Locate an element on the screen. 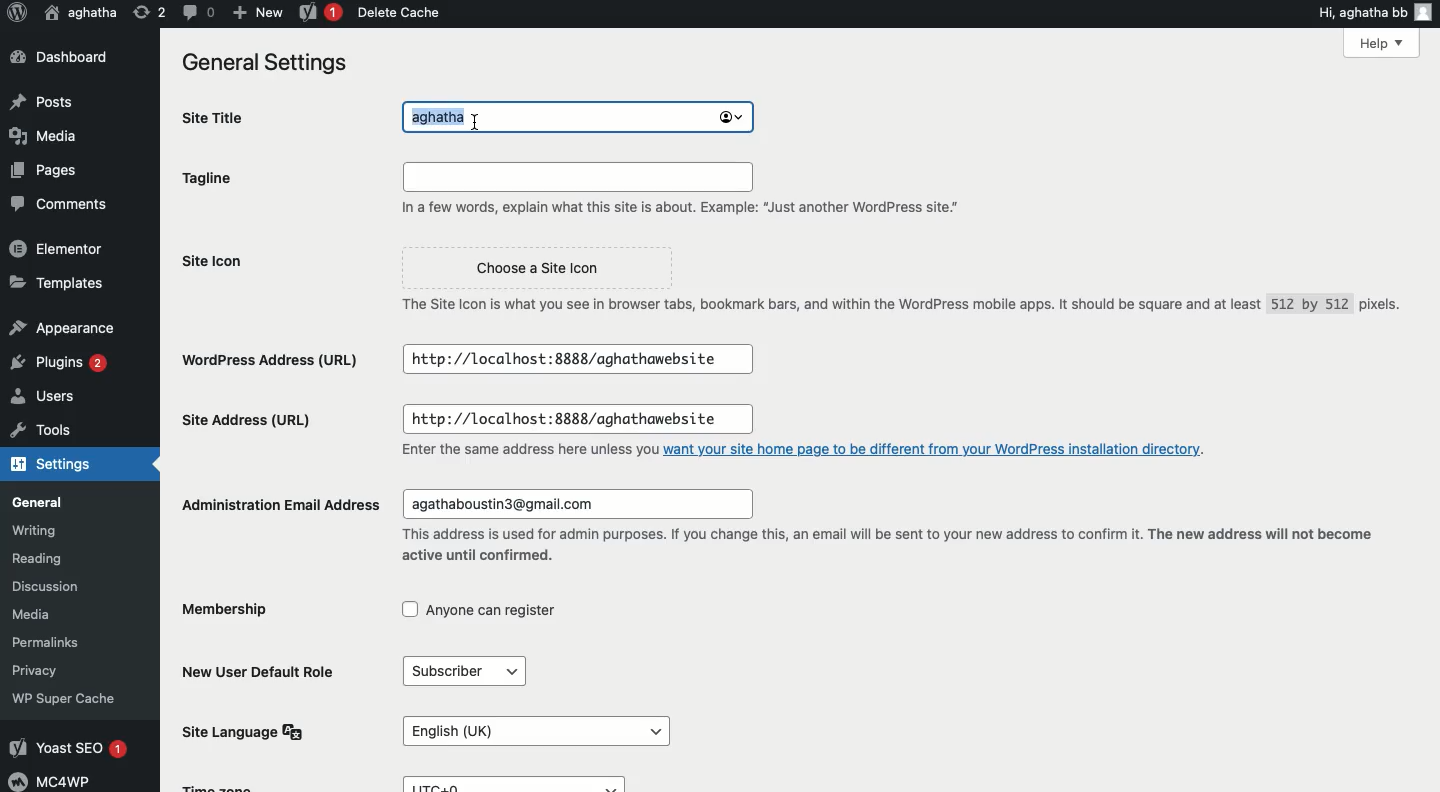  New user default role is located at coordinates (263, 670).